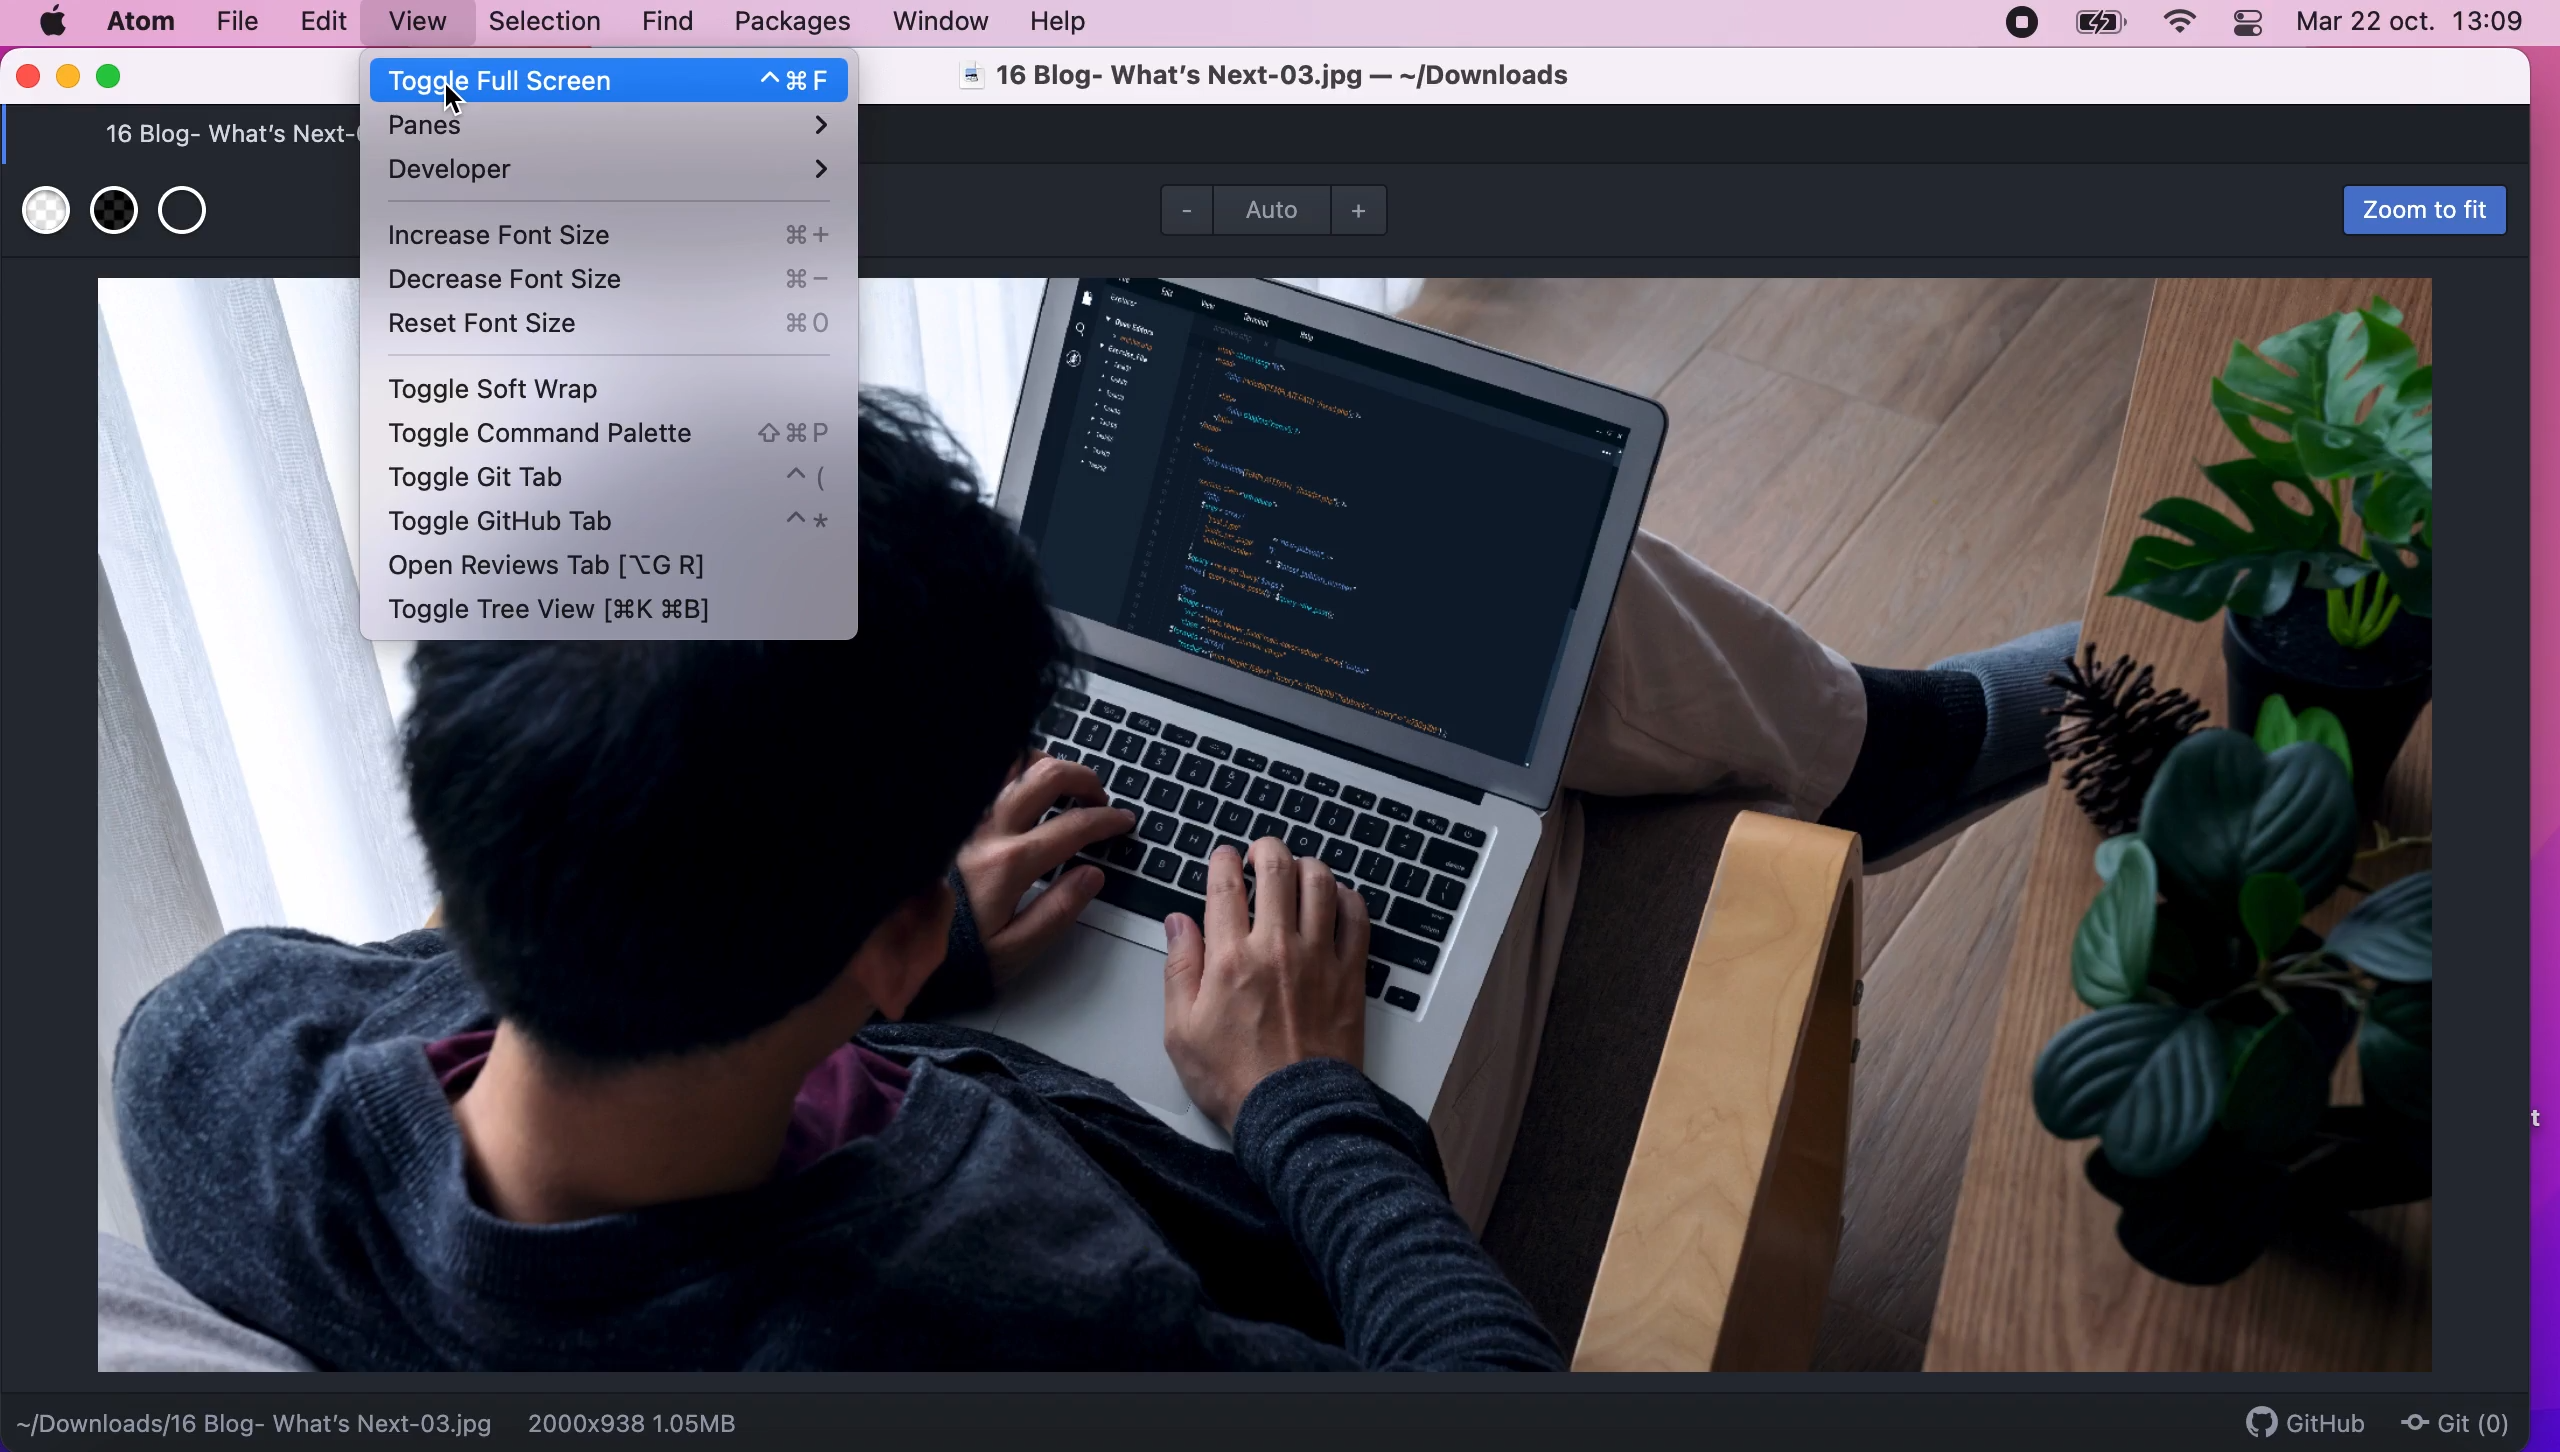 This screenshot has height=1452, width=2560. Describe the element at coordinates (1182, 215) in the screenshot. I see `zoom out` at that location.